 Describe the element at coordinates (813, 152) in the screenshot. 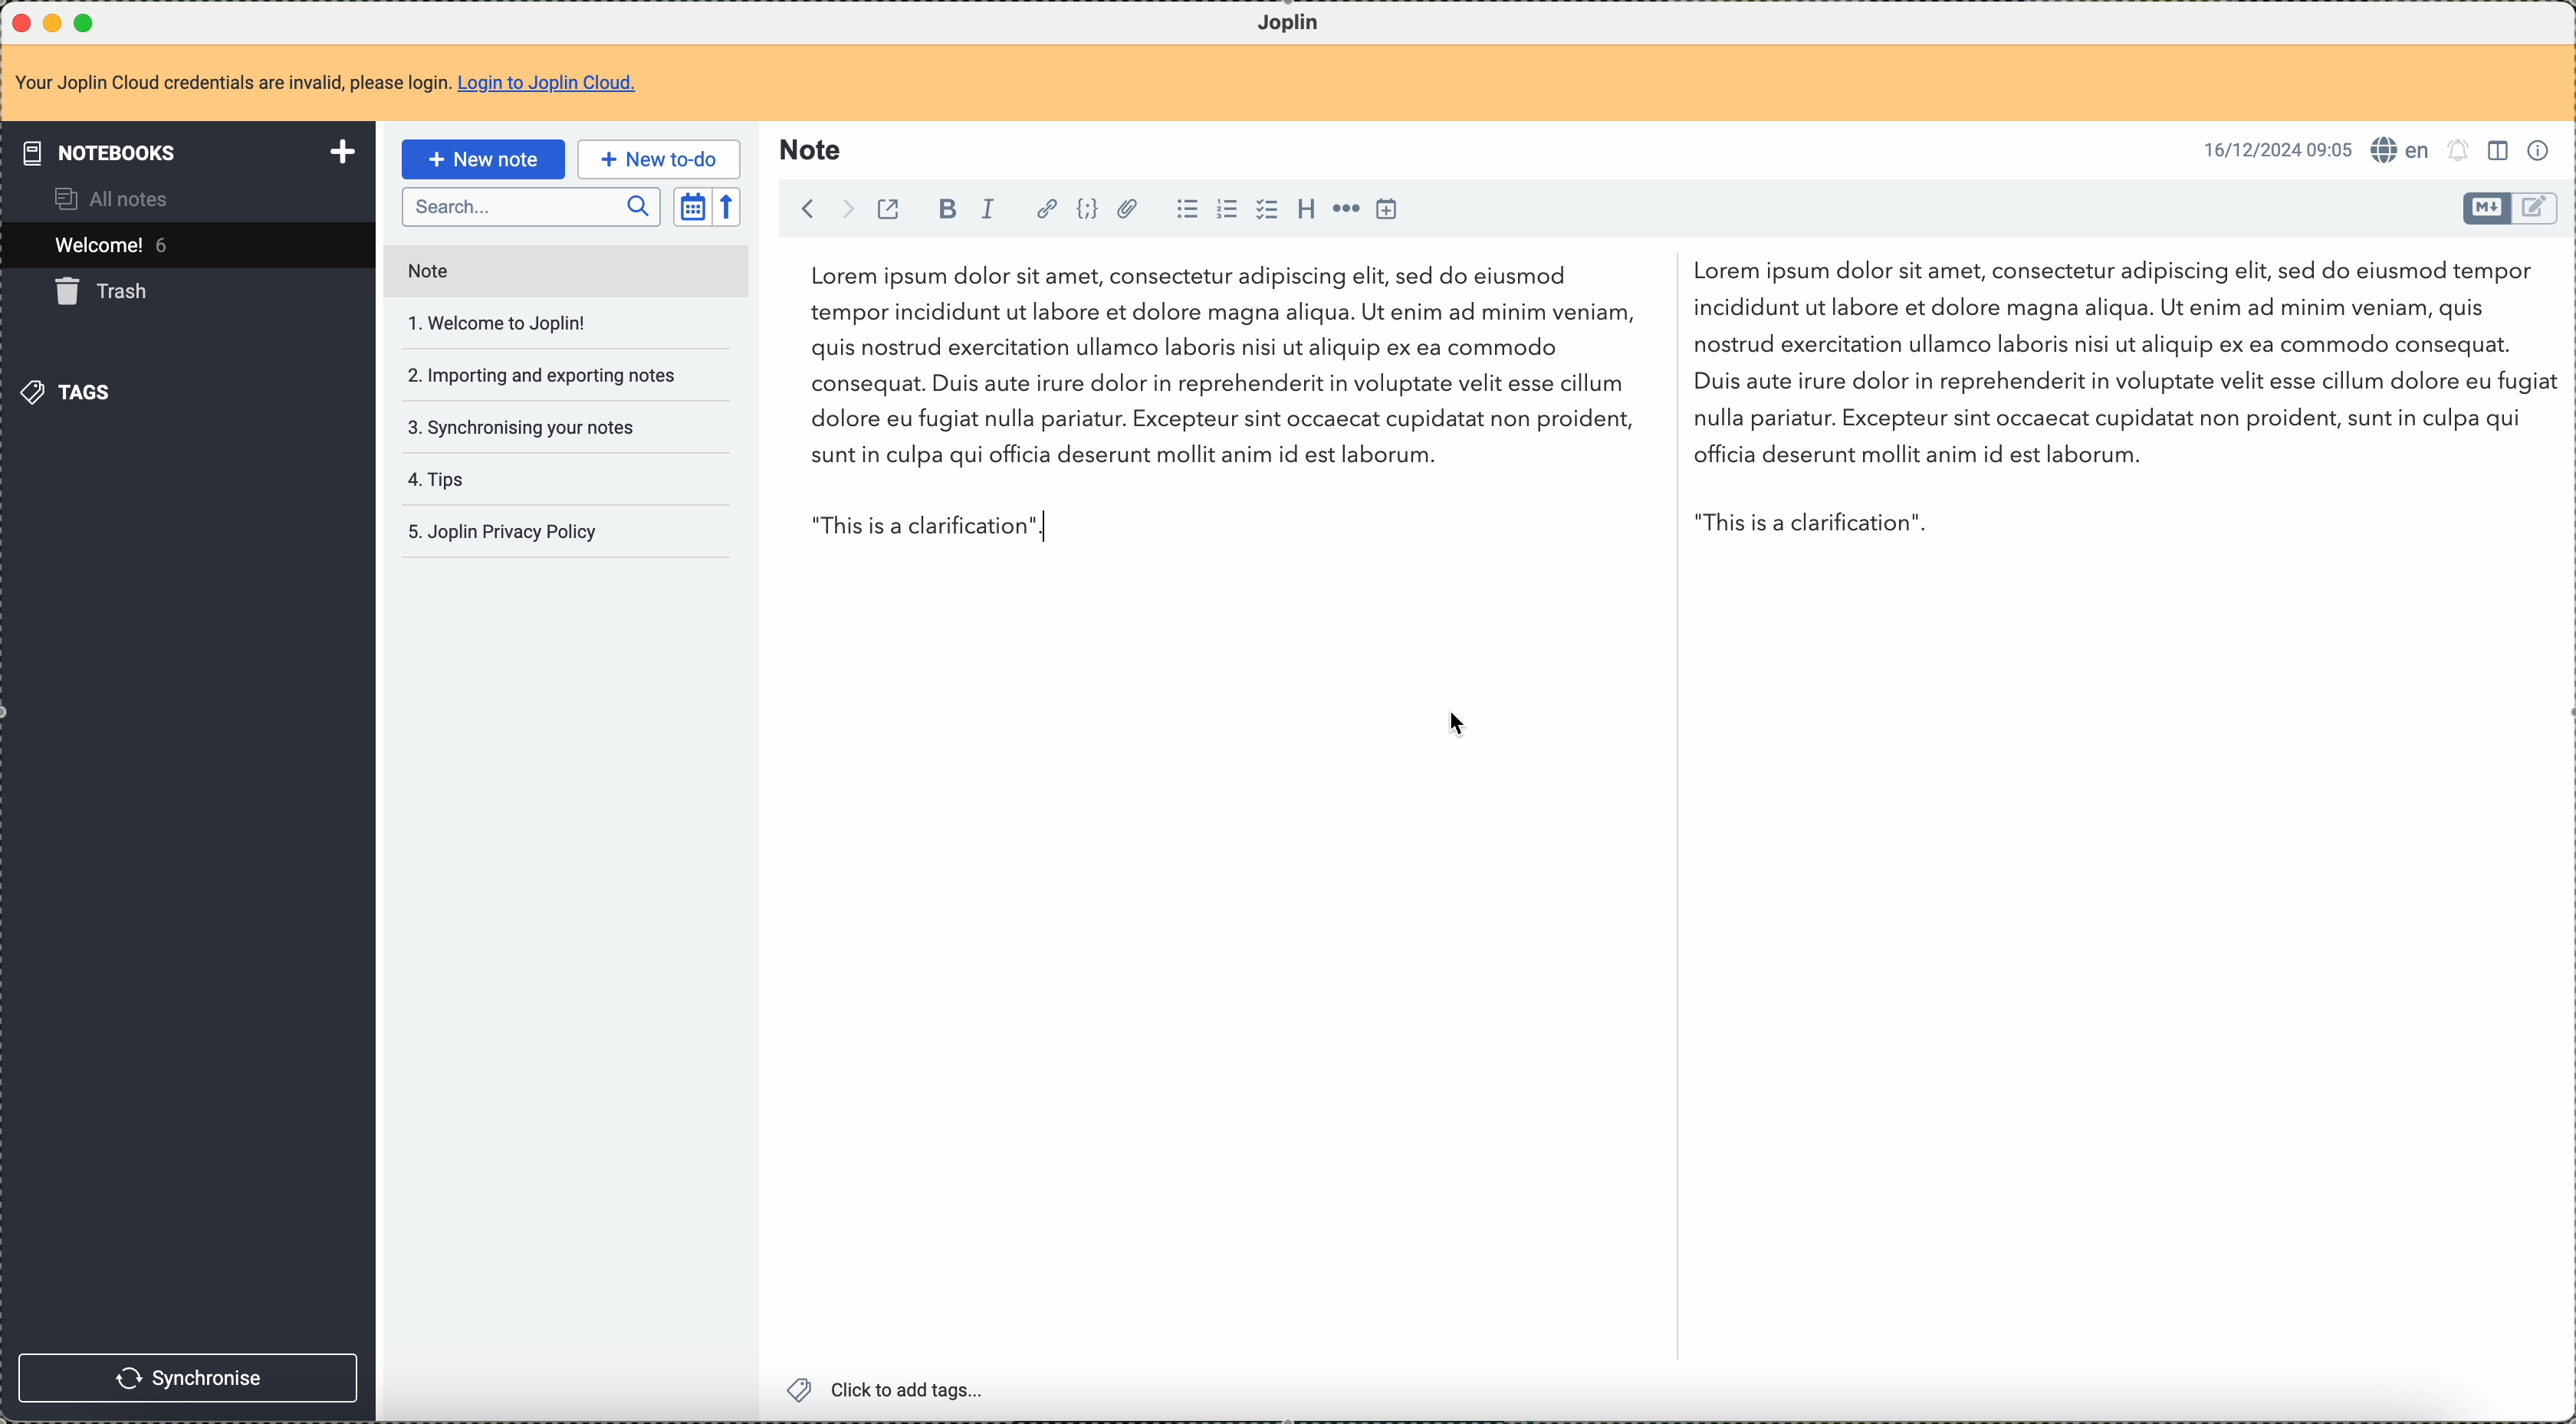

I see `note` at that location.